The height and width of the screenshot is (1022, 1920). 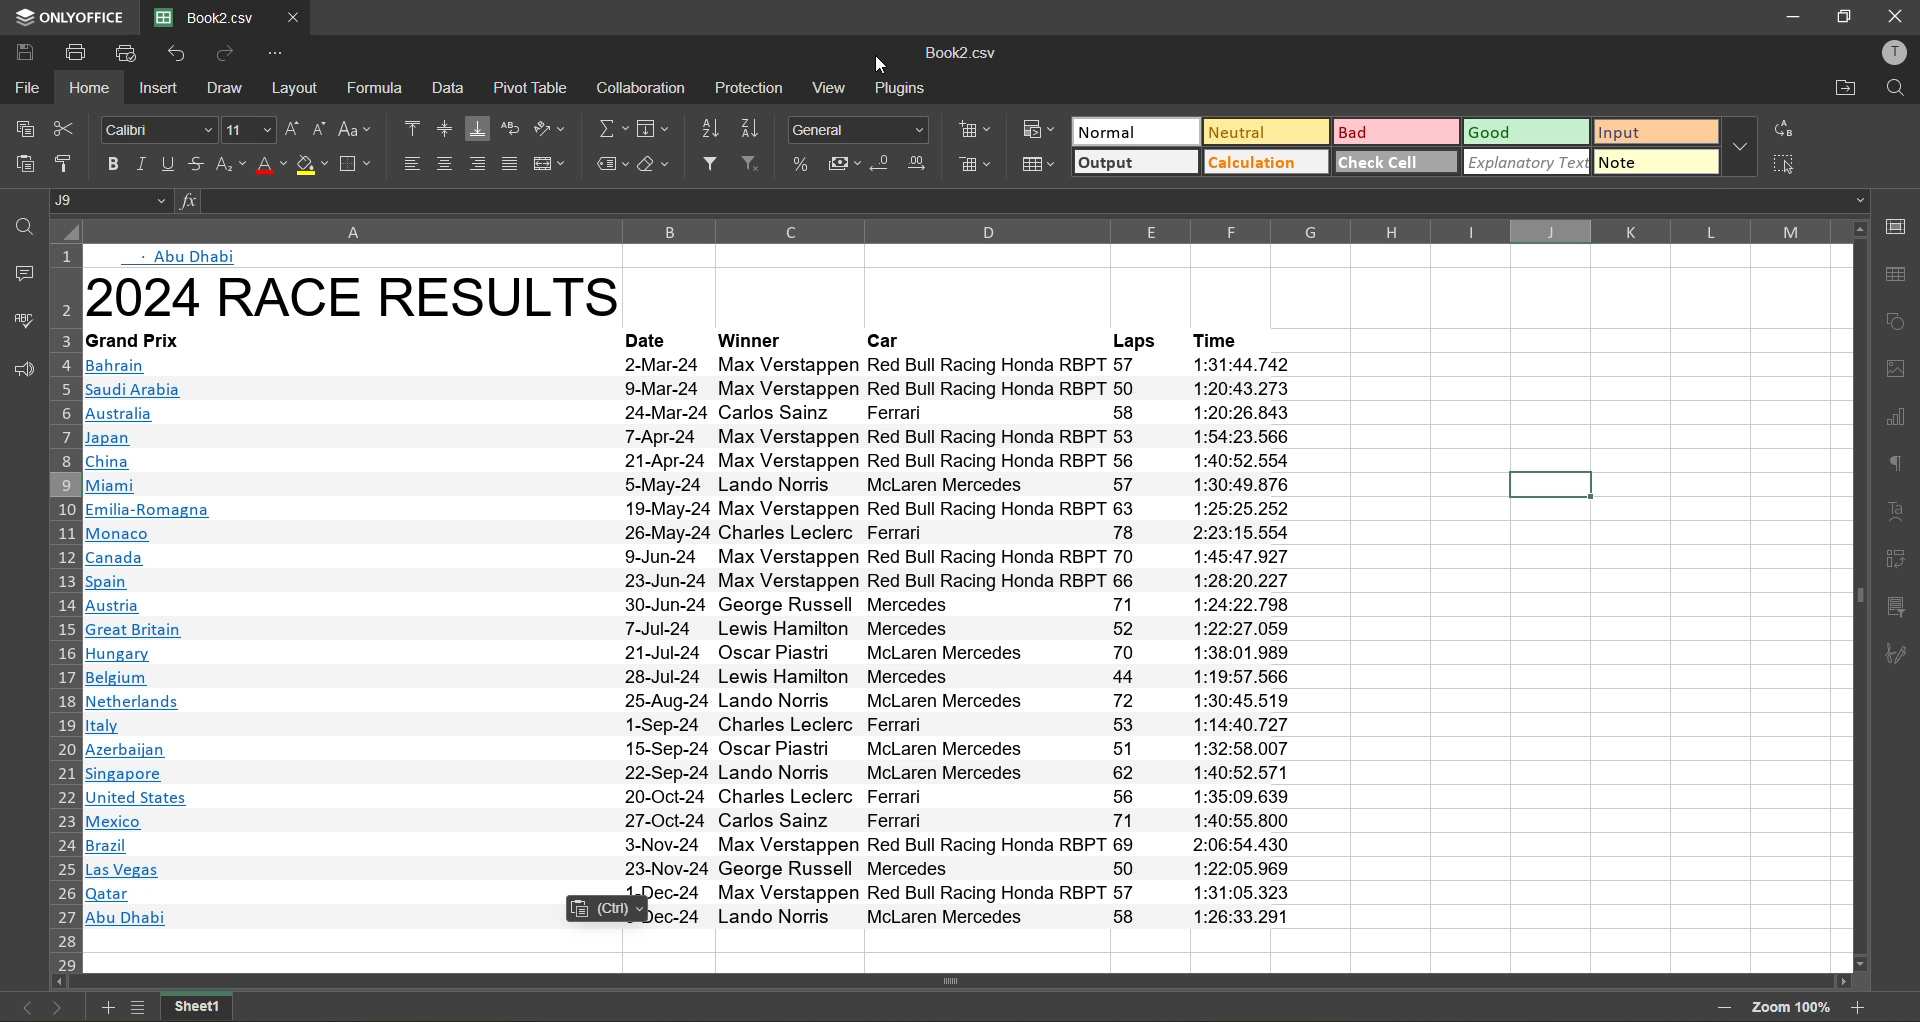 What do you see at coordinates (692, 438) in the screenshot?
I see `text info` at bounding box center [692, 438].